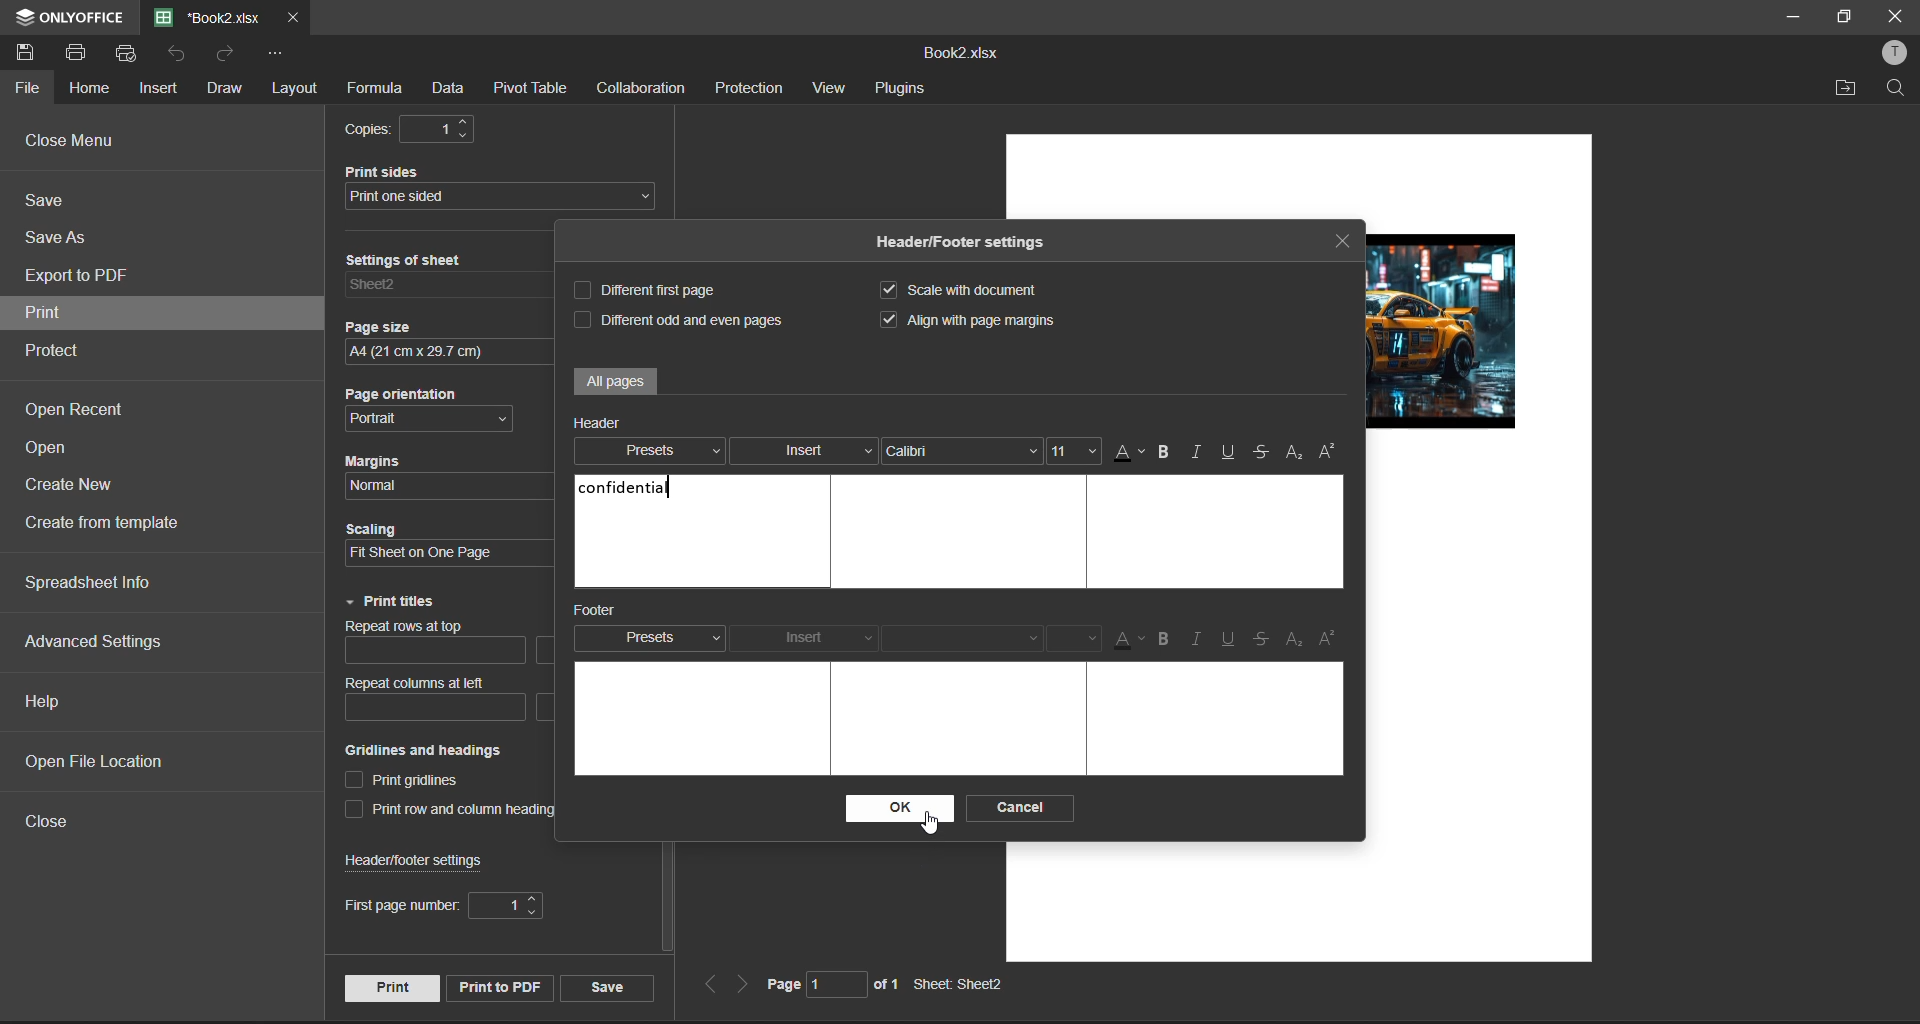 The image size is (1920, 1024). What do you see at coordinates (50, 205) in the screenshot?
I see `save` at bounding box center [50, 205].